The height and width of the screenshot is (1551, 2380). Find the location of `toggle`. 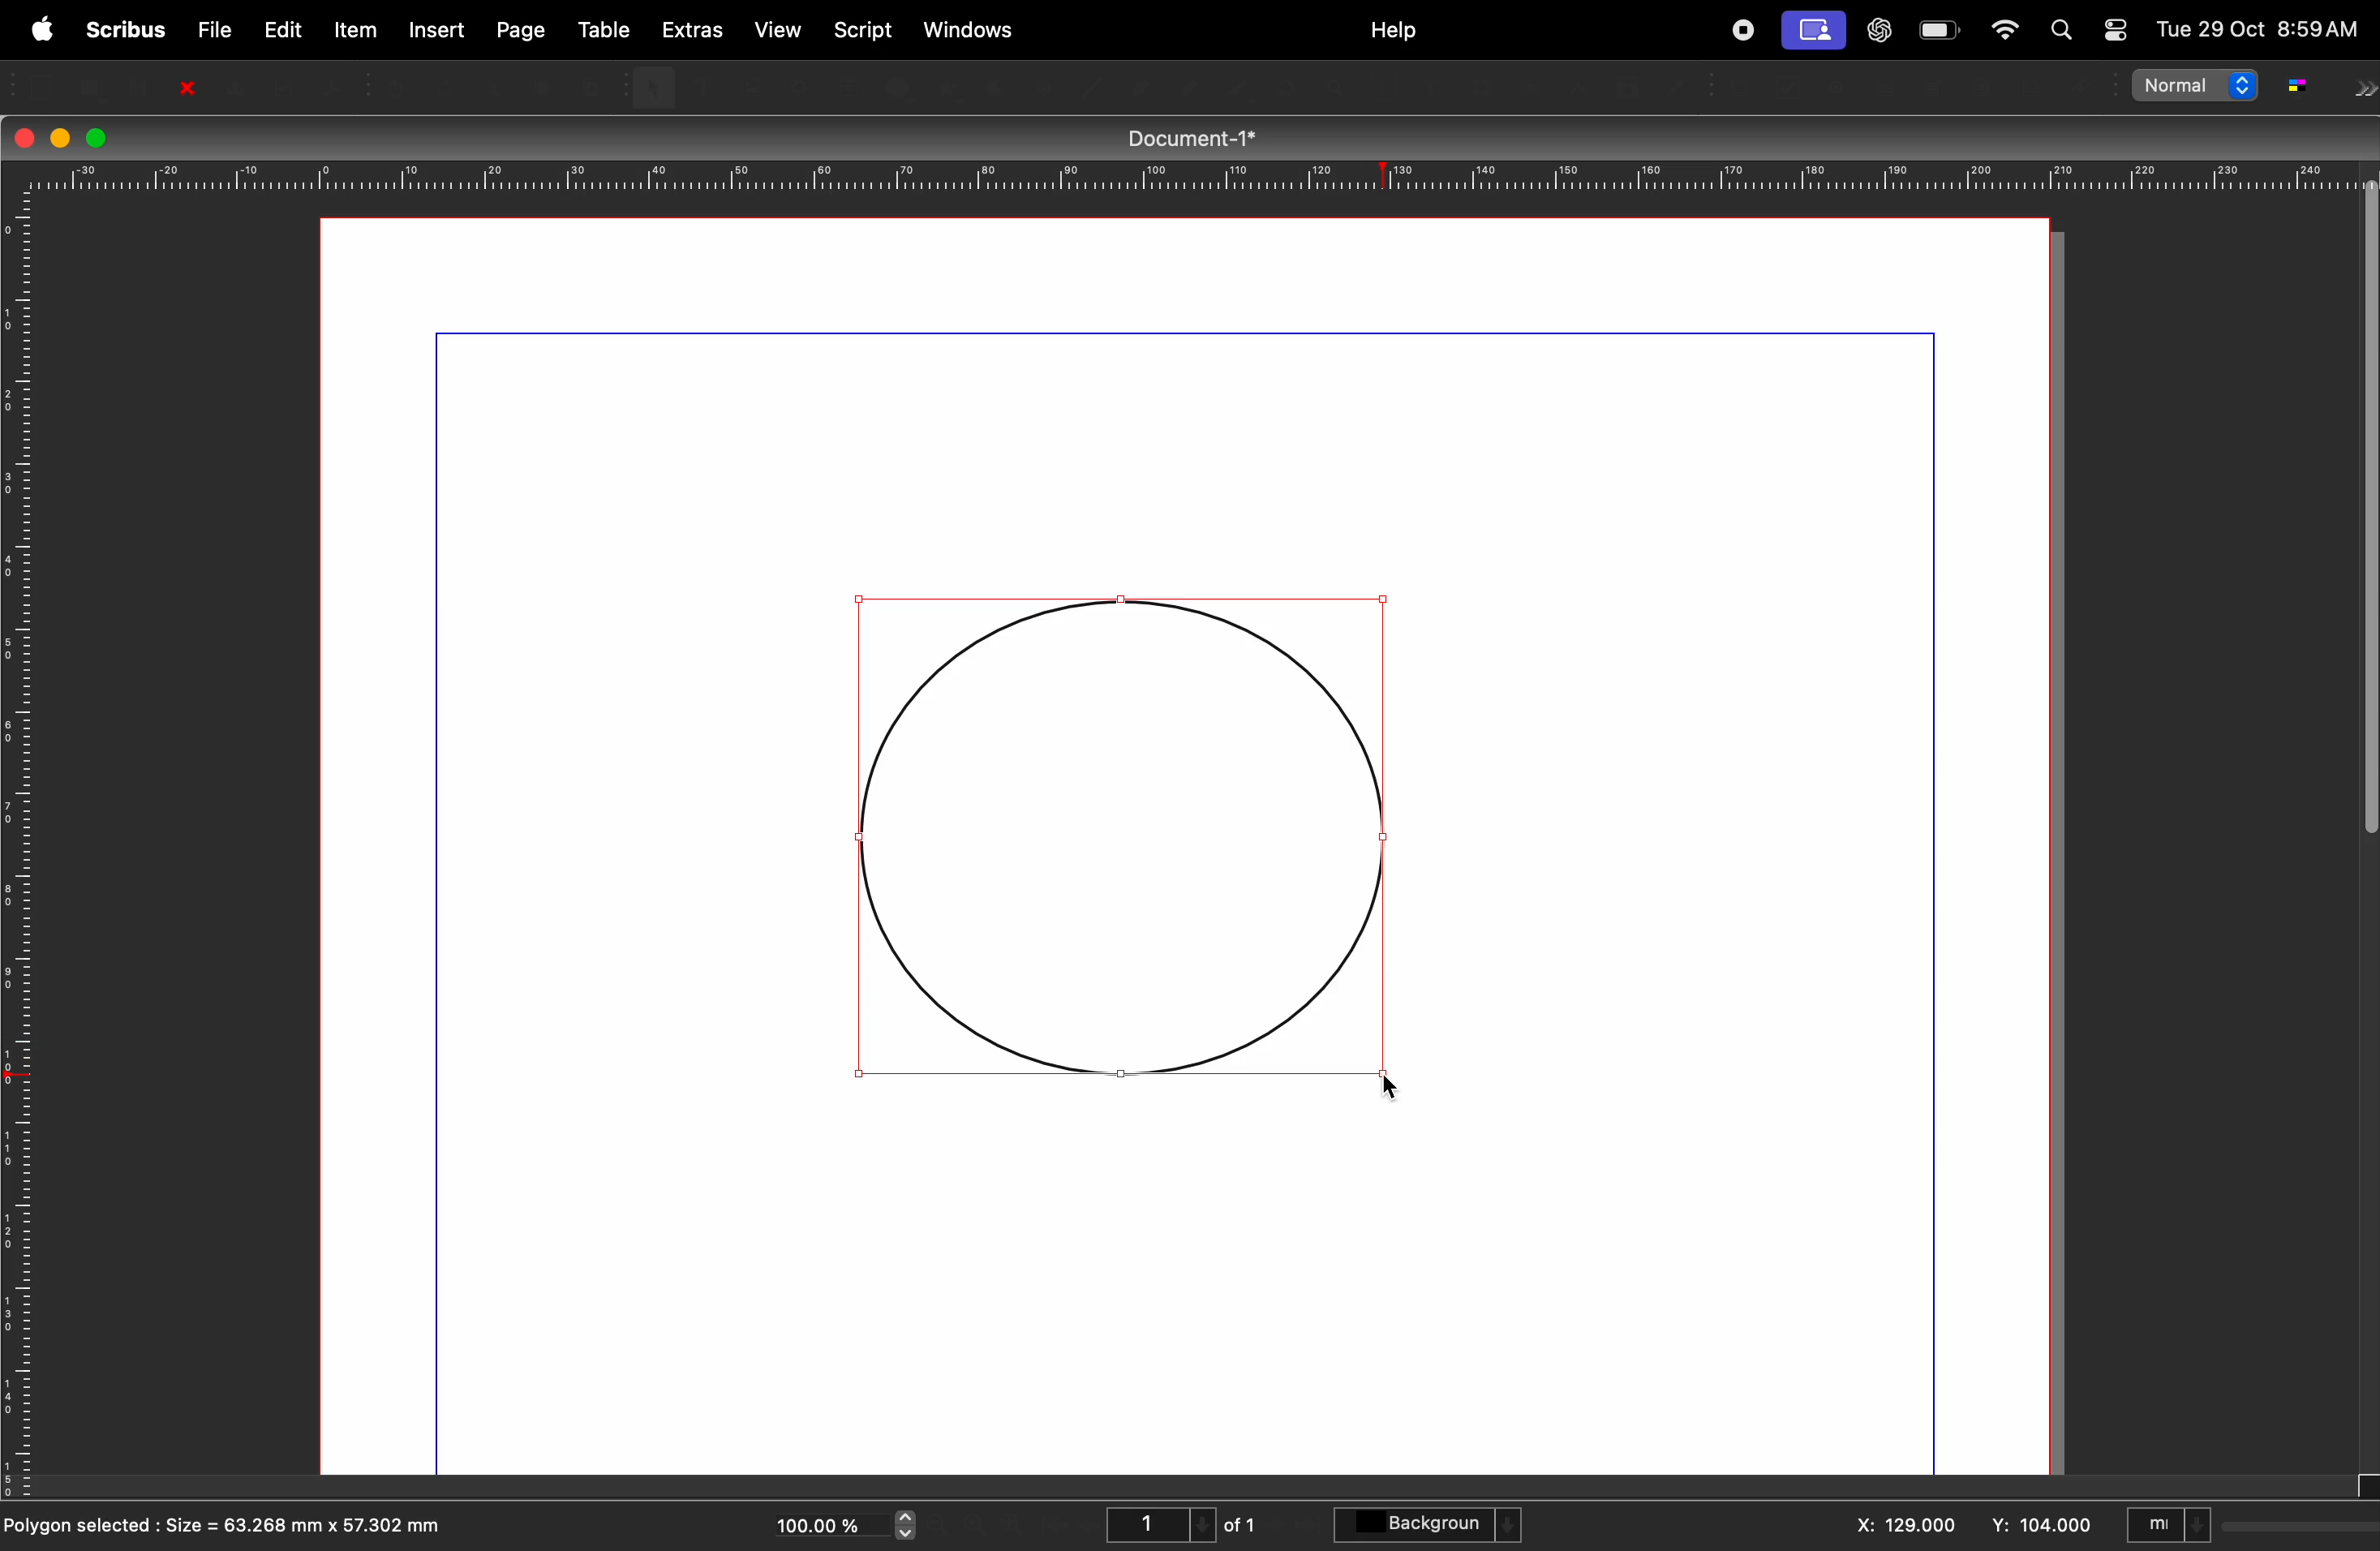

toggle is located at coordinates (2112, 23).